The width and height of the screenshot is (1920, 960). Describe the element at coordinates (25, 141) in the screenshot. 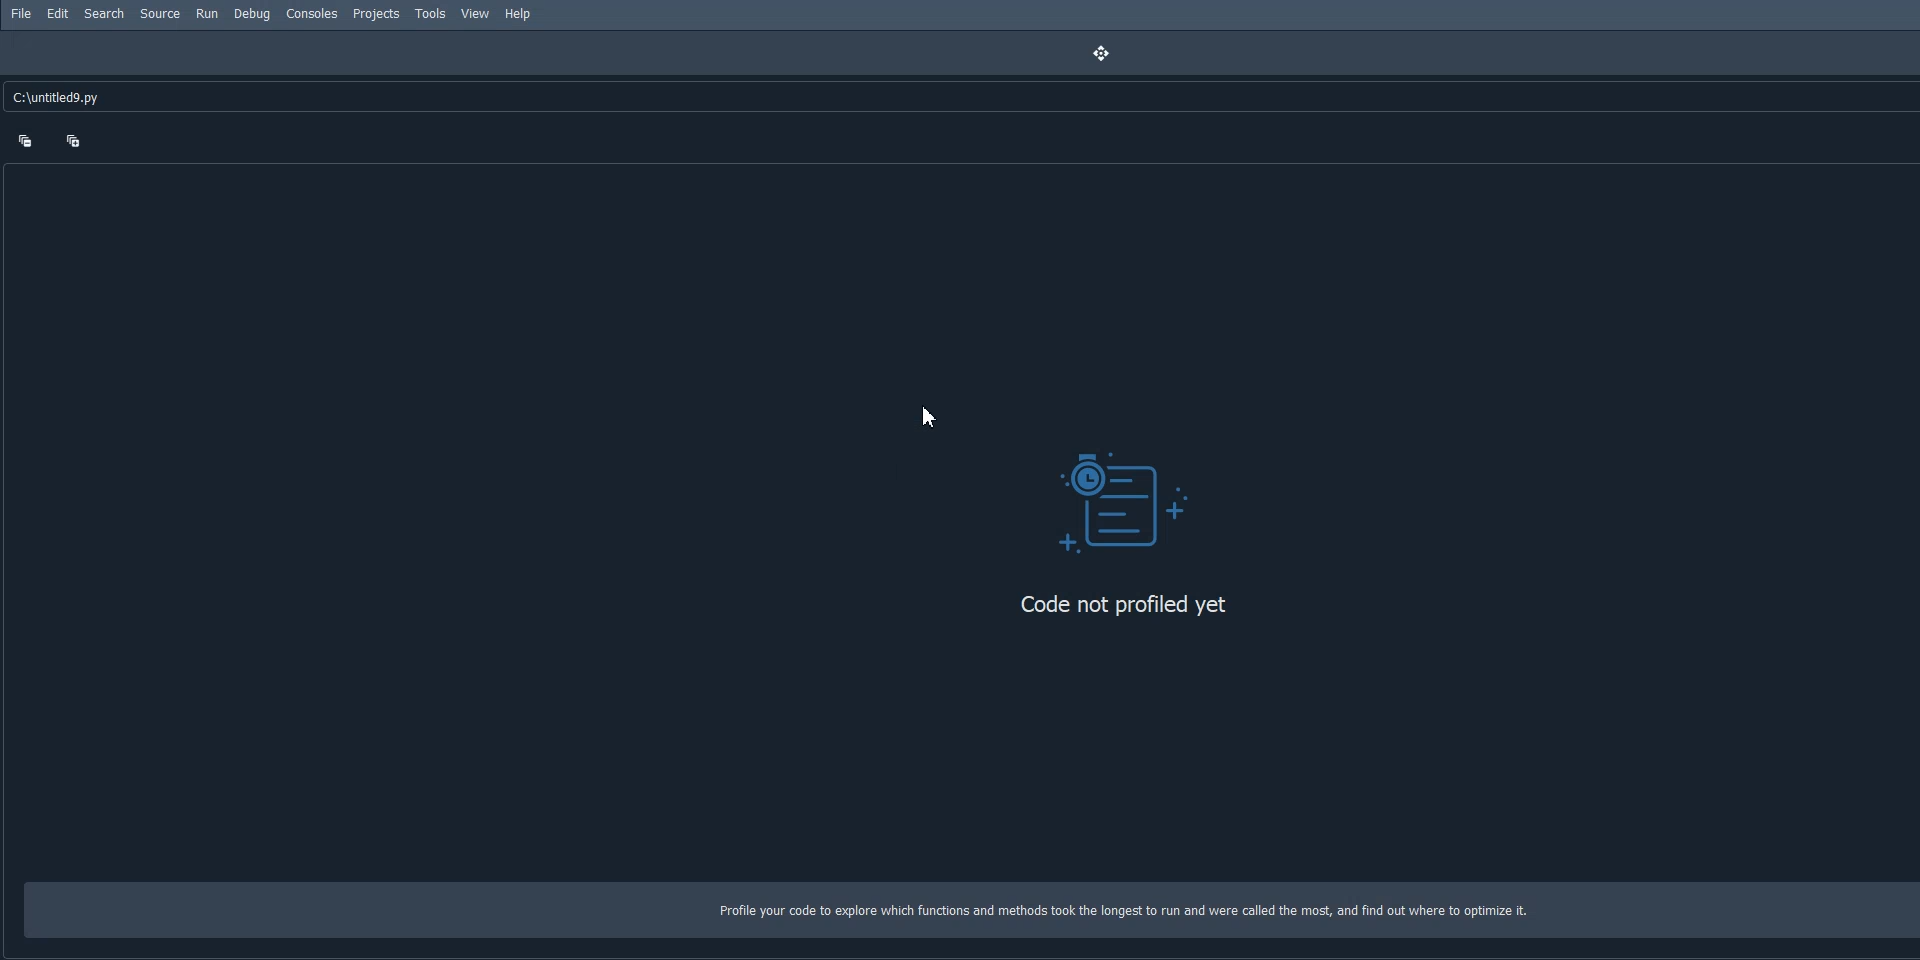

I see `Collapse one level up` at that location.